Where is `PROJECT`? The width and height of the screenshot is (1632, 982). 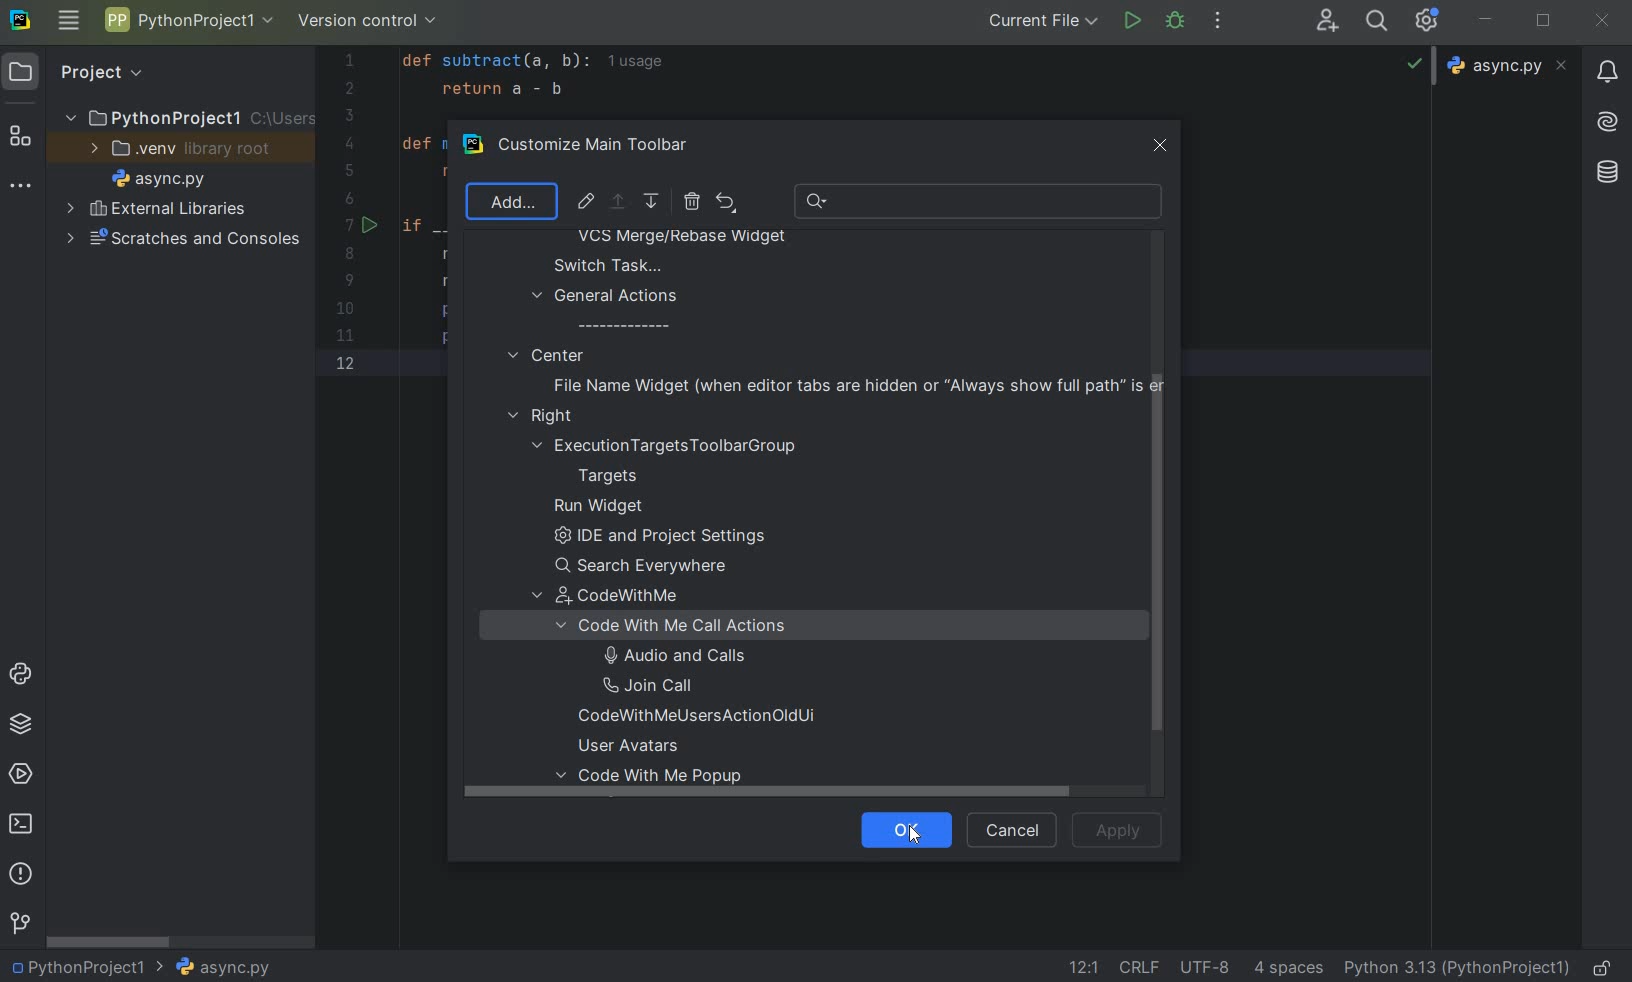
PROJECT is located at coordinates (85, 72).